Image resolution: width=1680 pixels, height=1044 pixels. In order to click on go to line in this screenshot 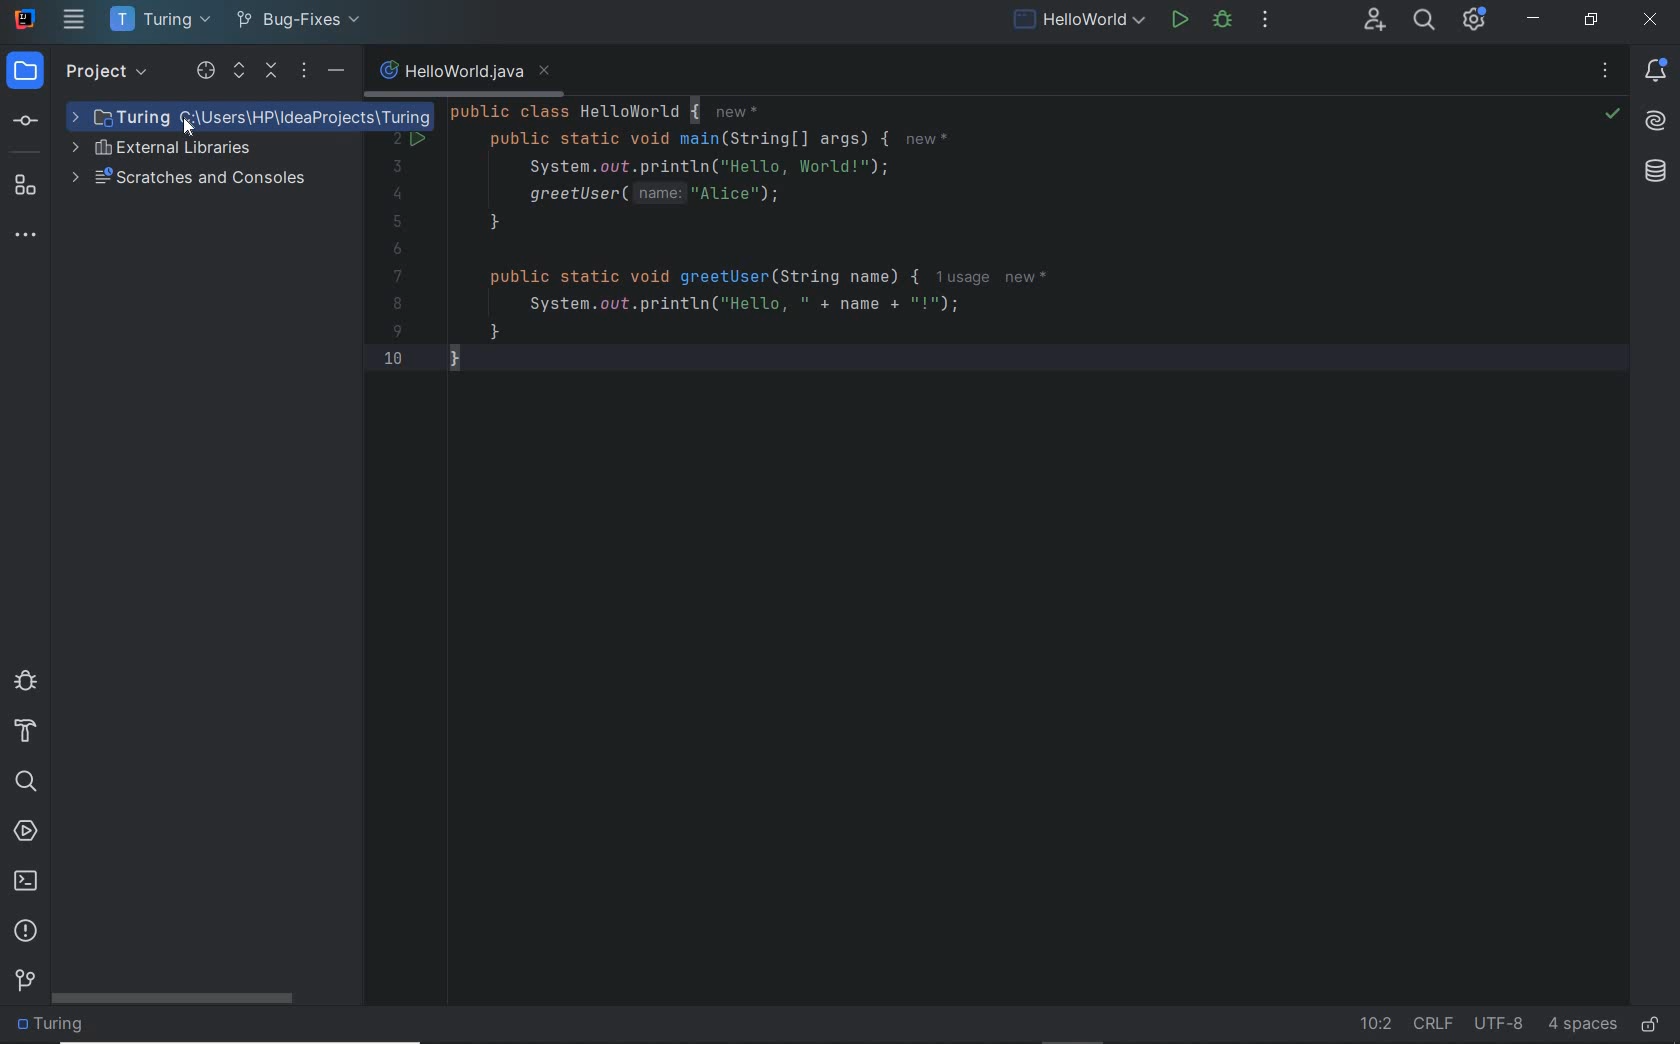, I will do `click(1377, 1022)`.